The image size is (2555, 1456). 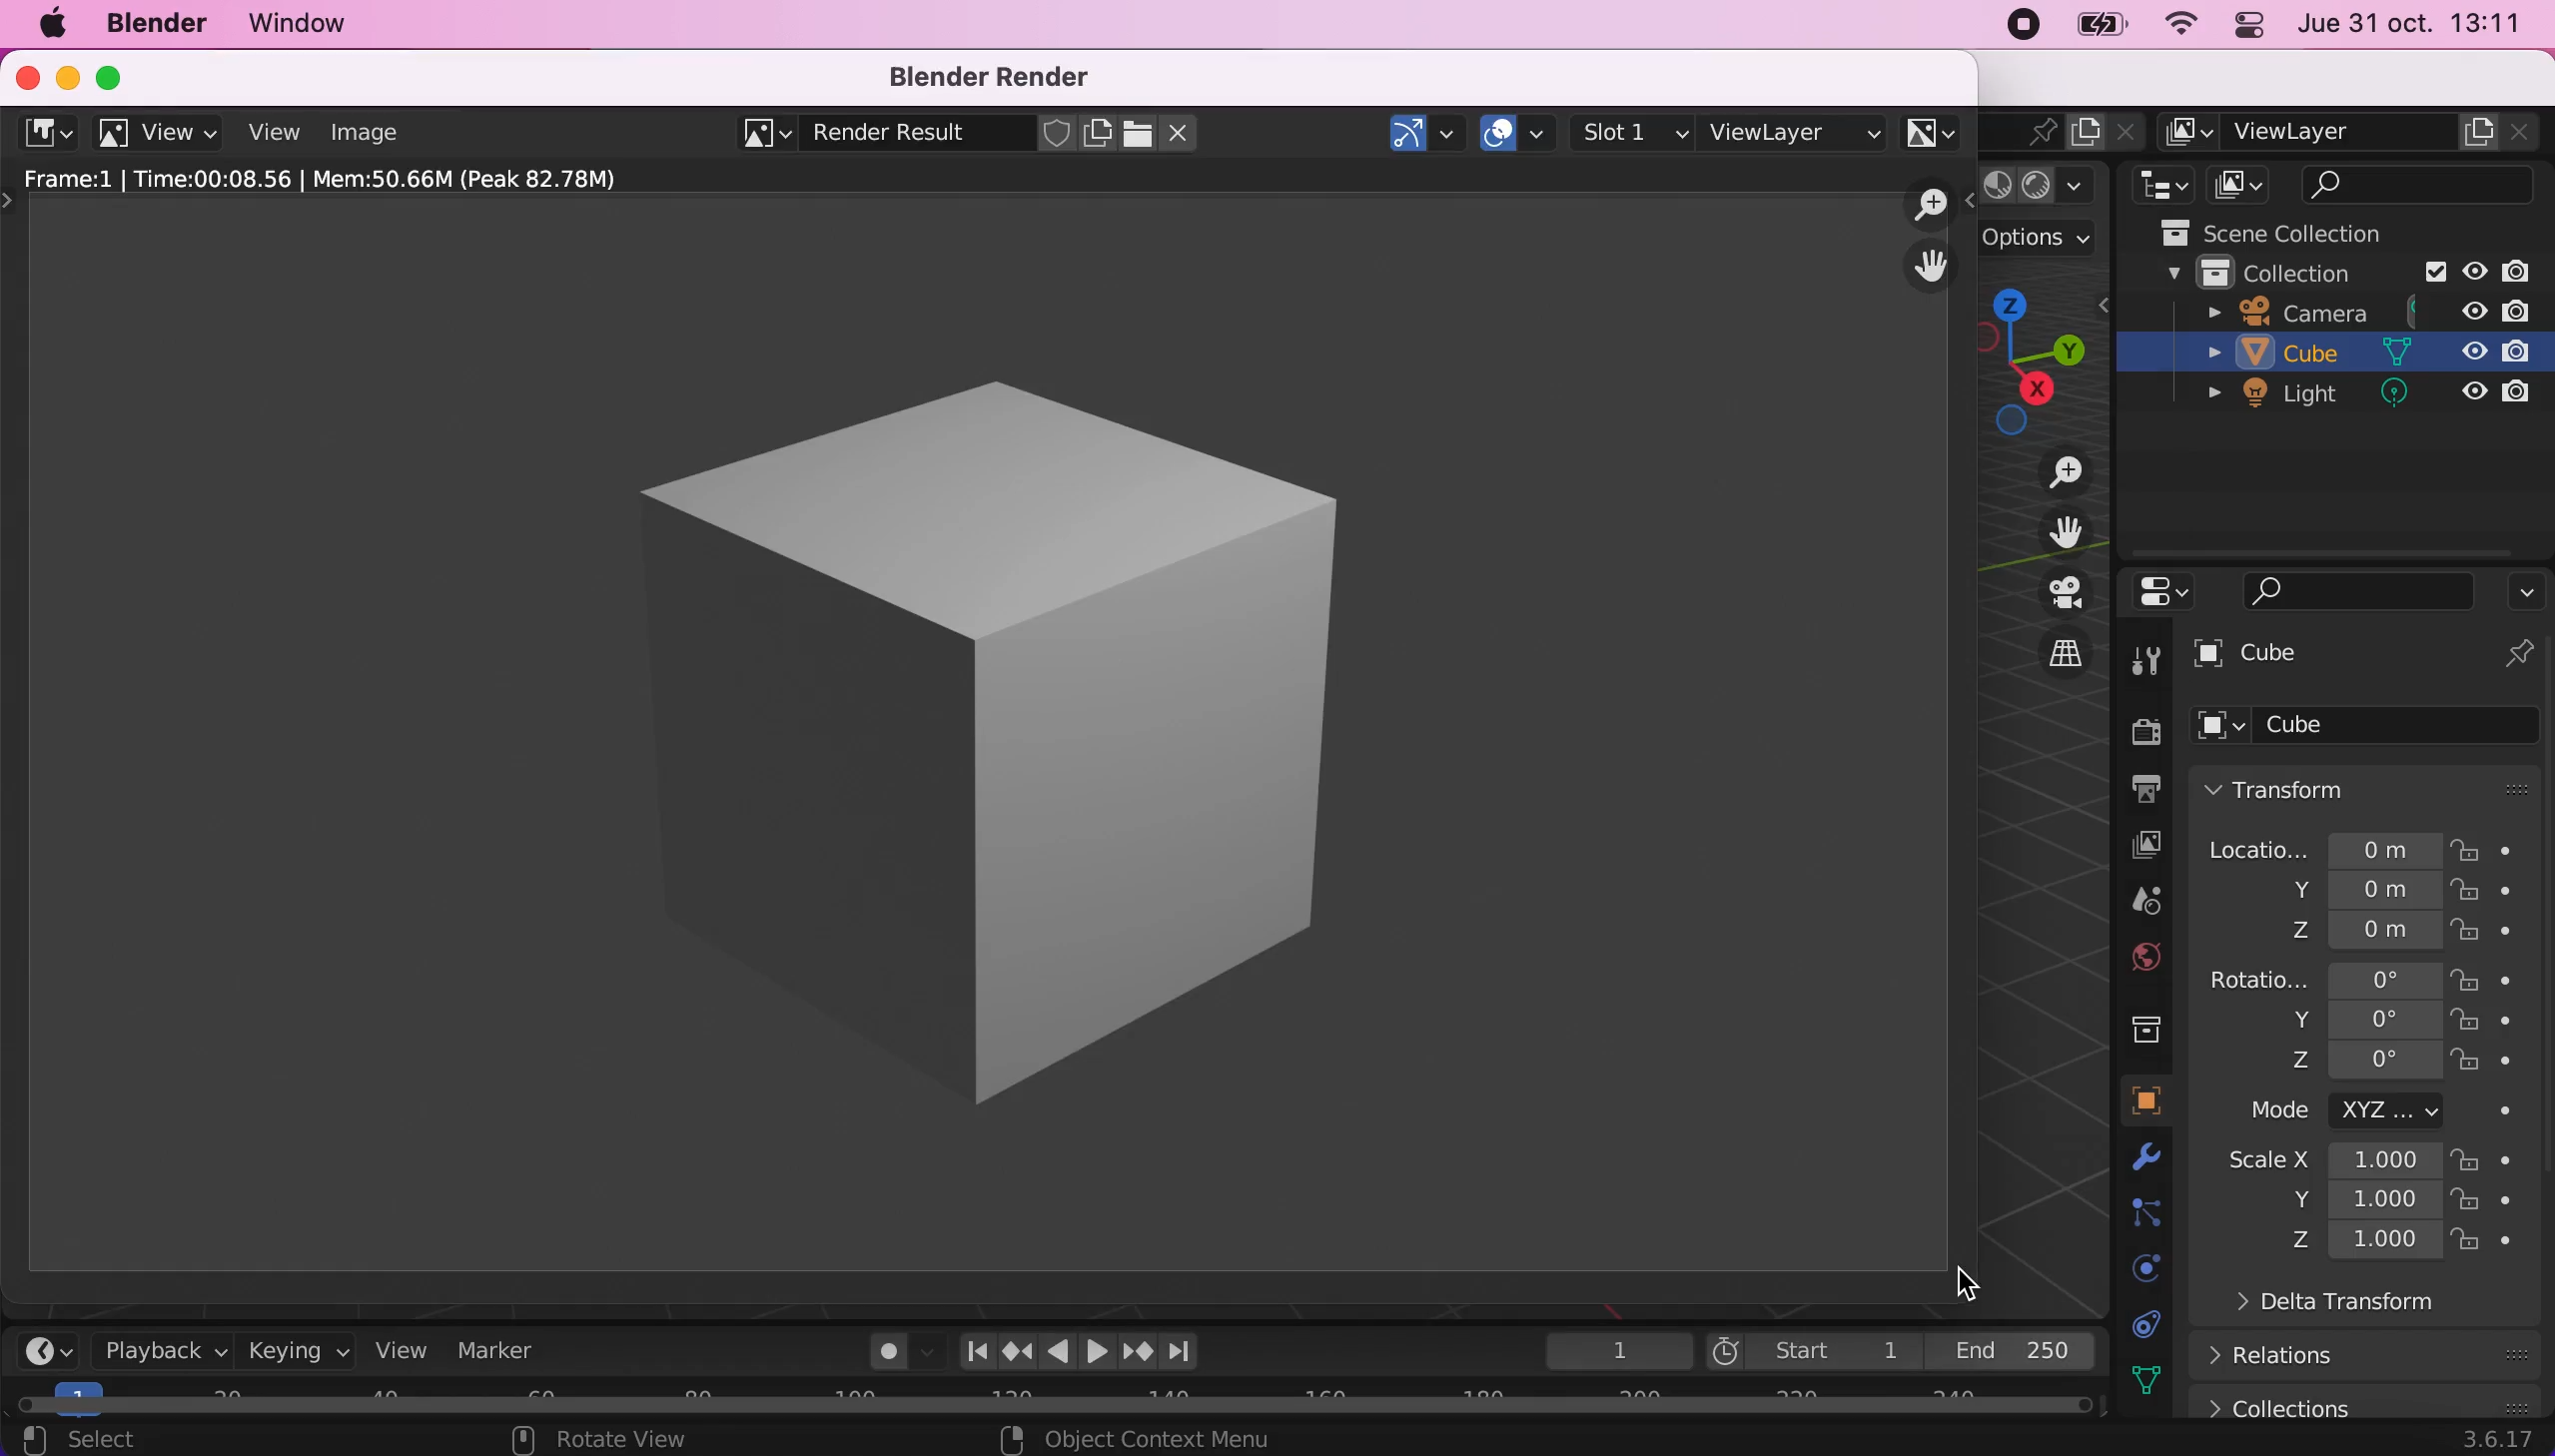 What do you see at coordinates (2343, 591) in the screenshot?
I see `search bar` at bounding box center [2343, 591].